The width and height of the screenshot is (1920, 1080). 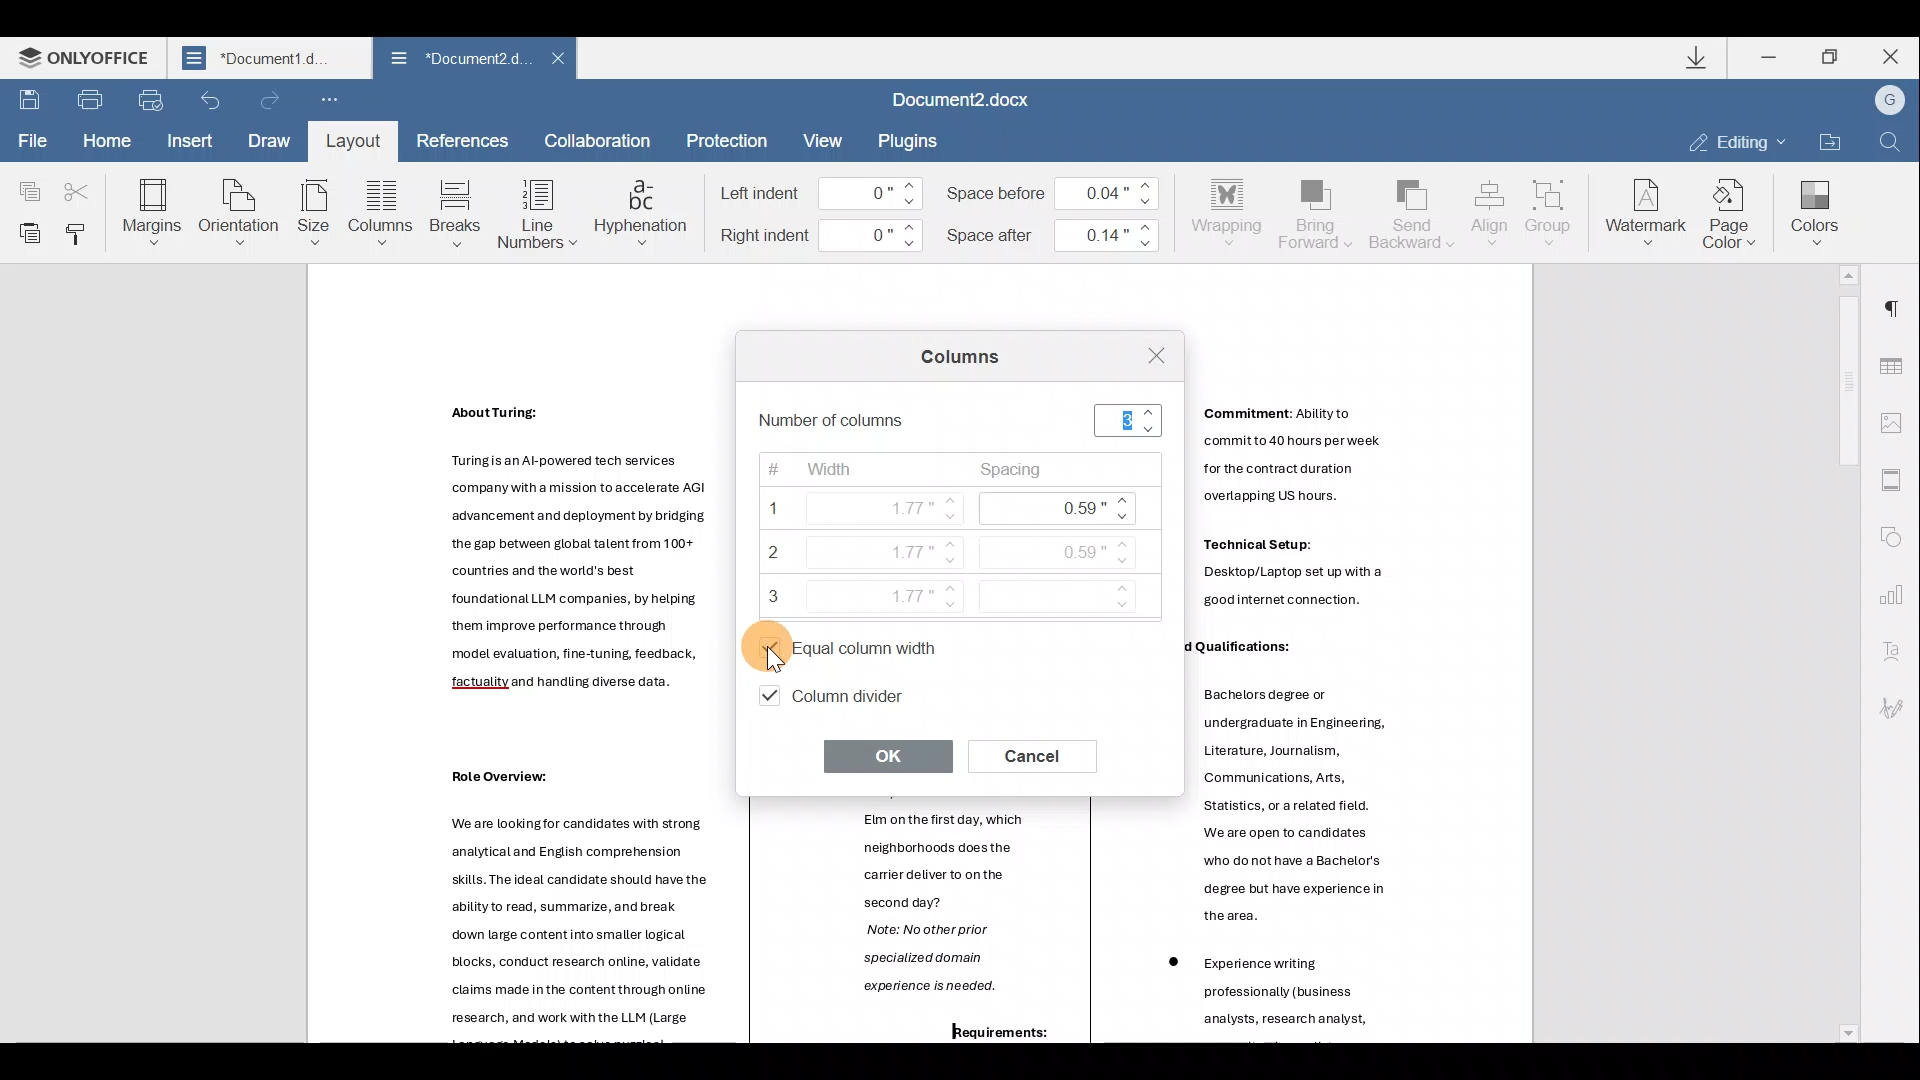 What do you see at coordinates (1490, 211) in the screenshot?
I see `Align` at bounding box center [1490, 211].